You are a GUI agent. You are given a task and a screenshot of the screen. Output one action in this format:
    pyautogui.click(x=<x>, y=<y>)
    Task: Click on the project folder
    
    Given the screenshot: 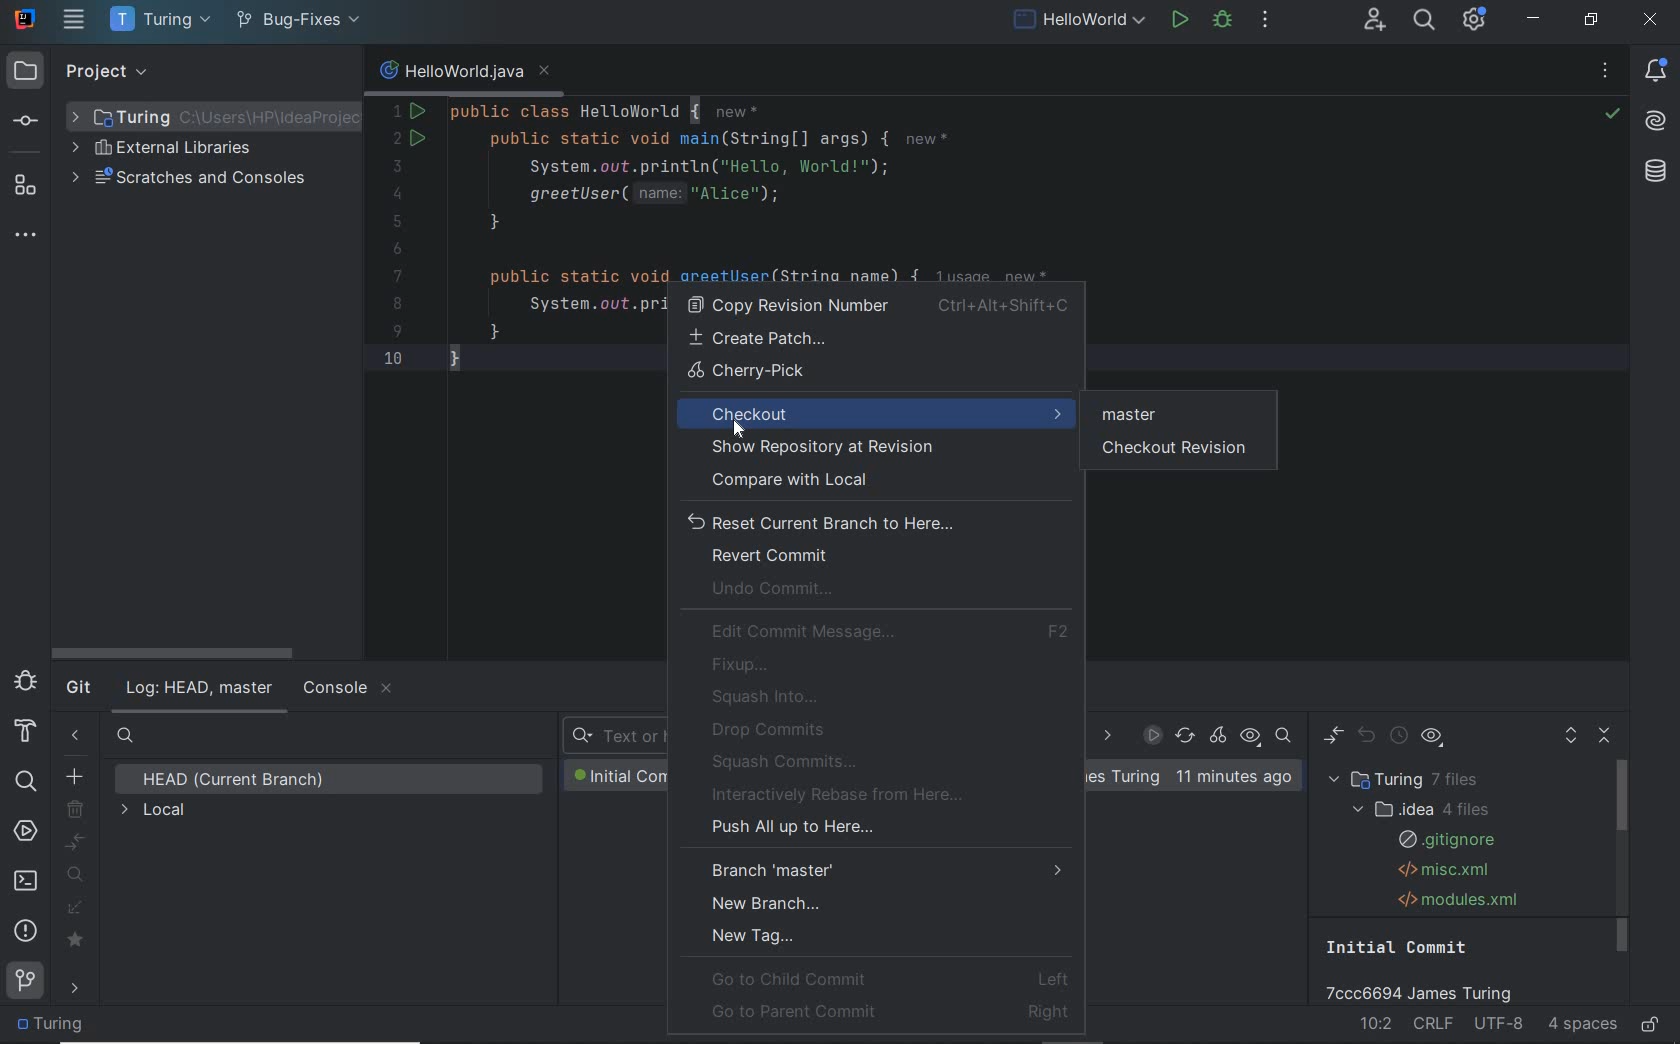 What is the action you would take?
    pyautogui.click(x=55, y=1025)
    